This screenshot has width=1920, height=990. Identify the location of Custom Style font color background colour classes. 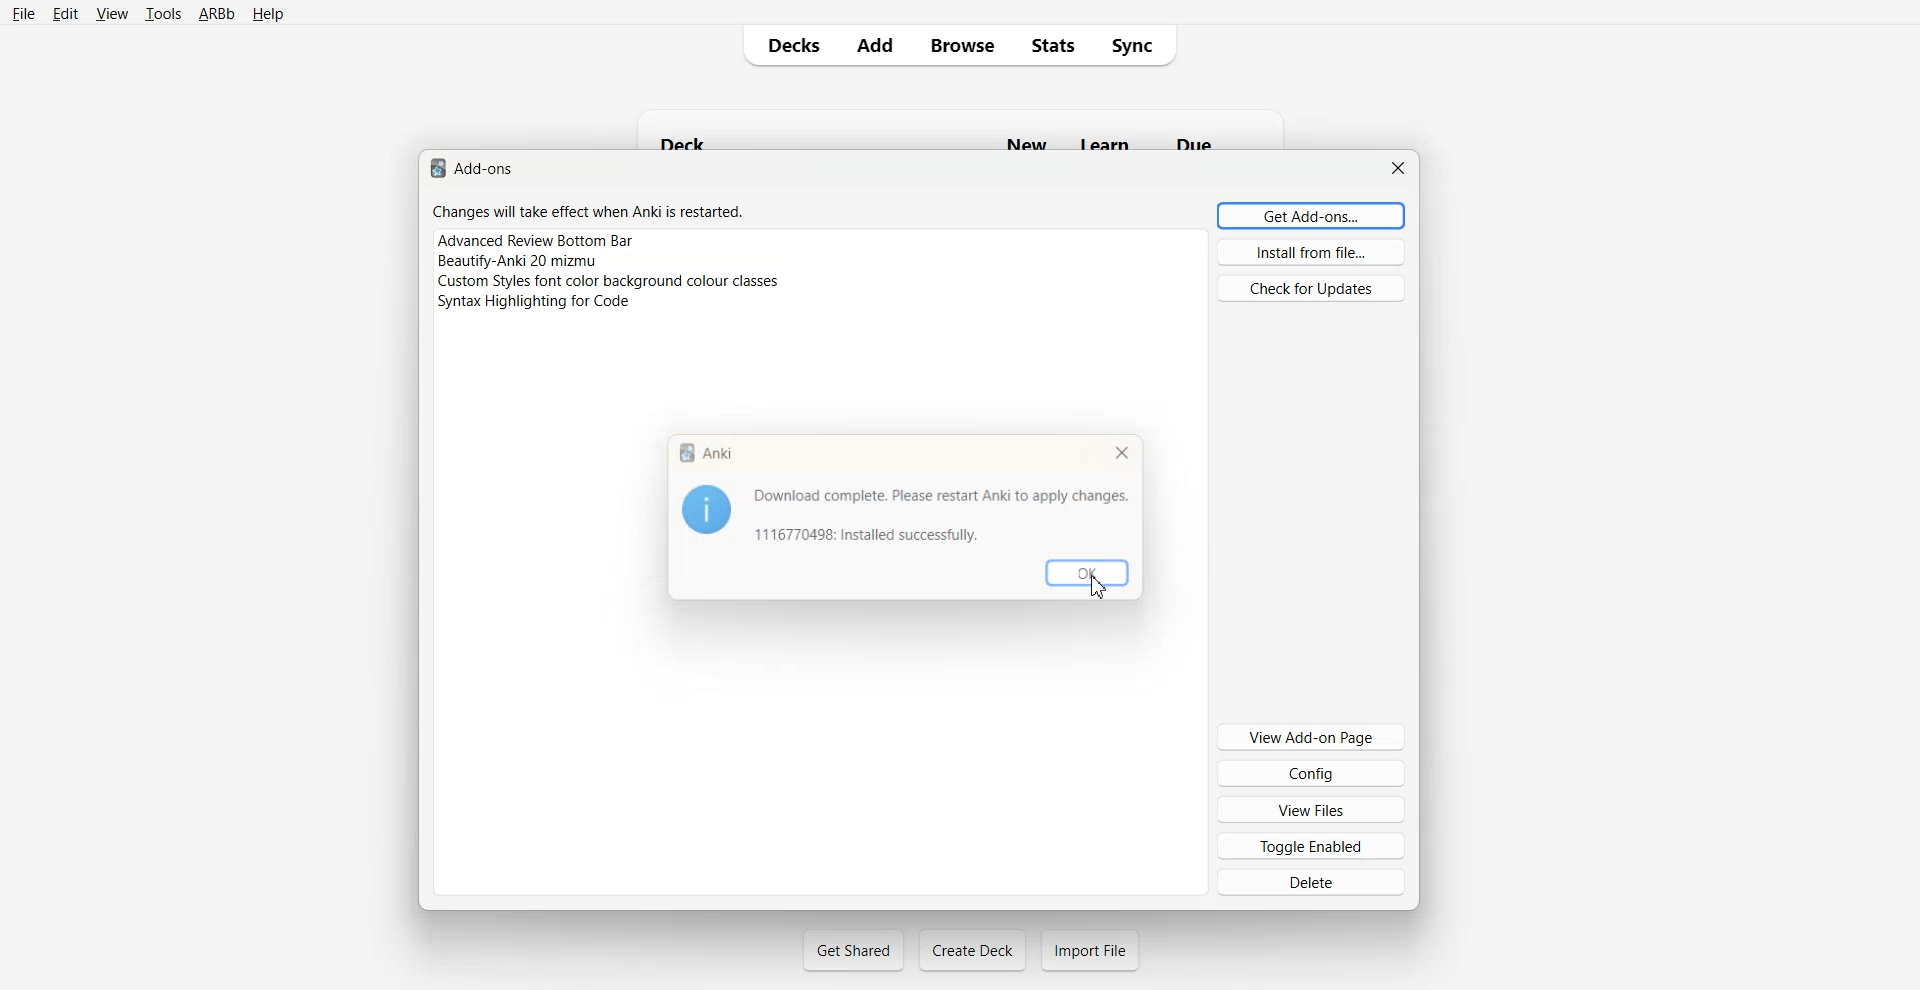
(820, 280).